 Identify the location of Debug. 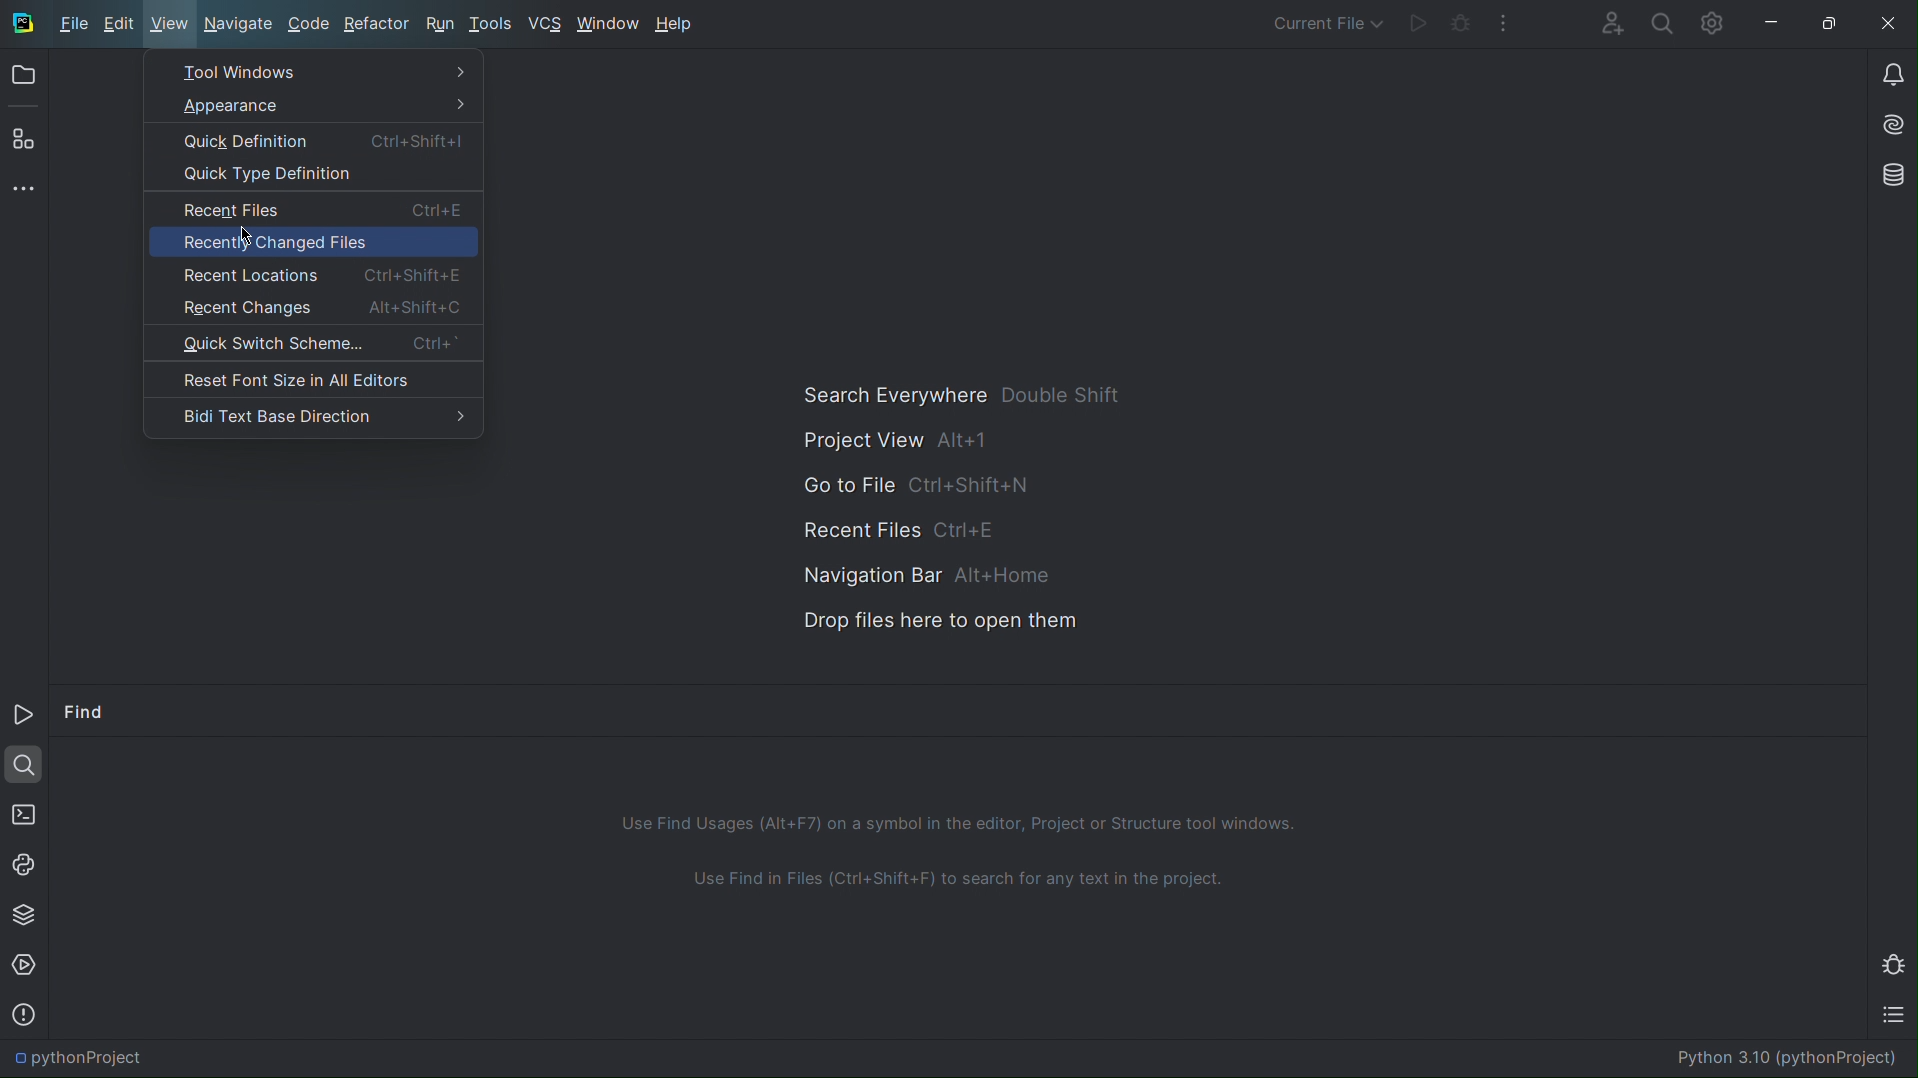
(1896, 963).